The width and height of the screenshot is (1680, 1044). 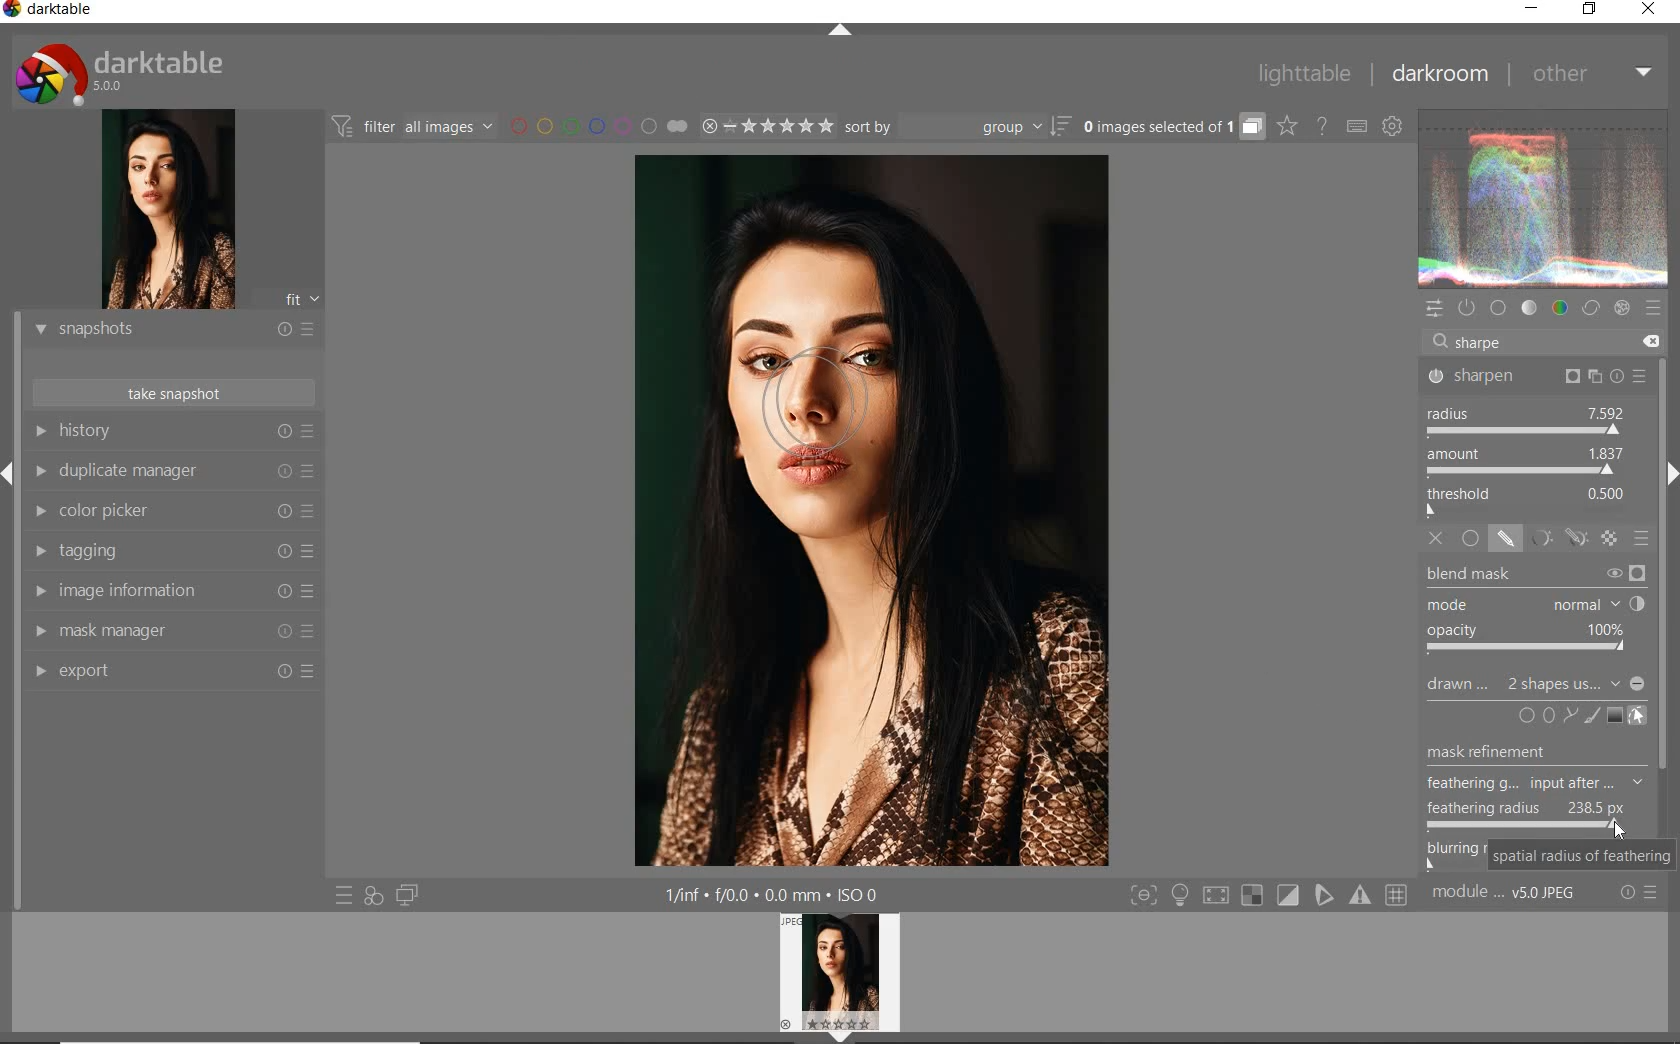 I want to click on change overlays shown on thumbnails, so click(x=1286, y=127).